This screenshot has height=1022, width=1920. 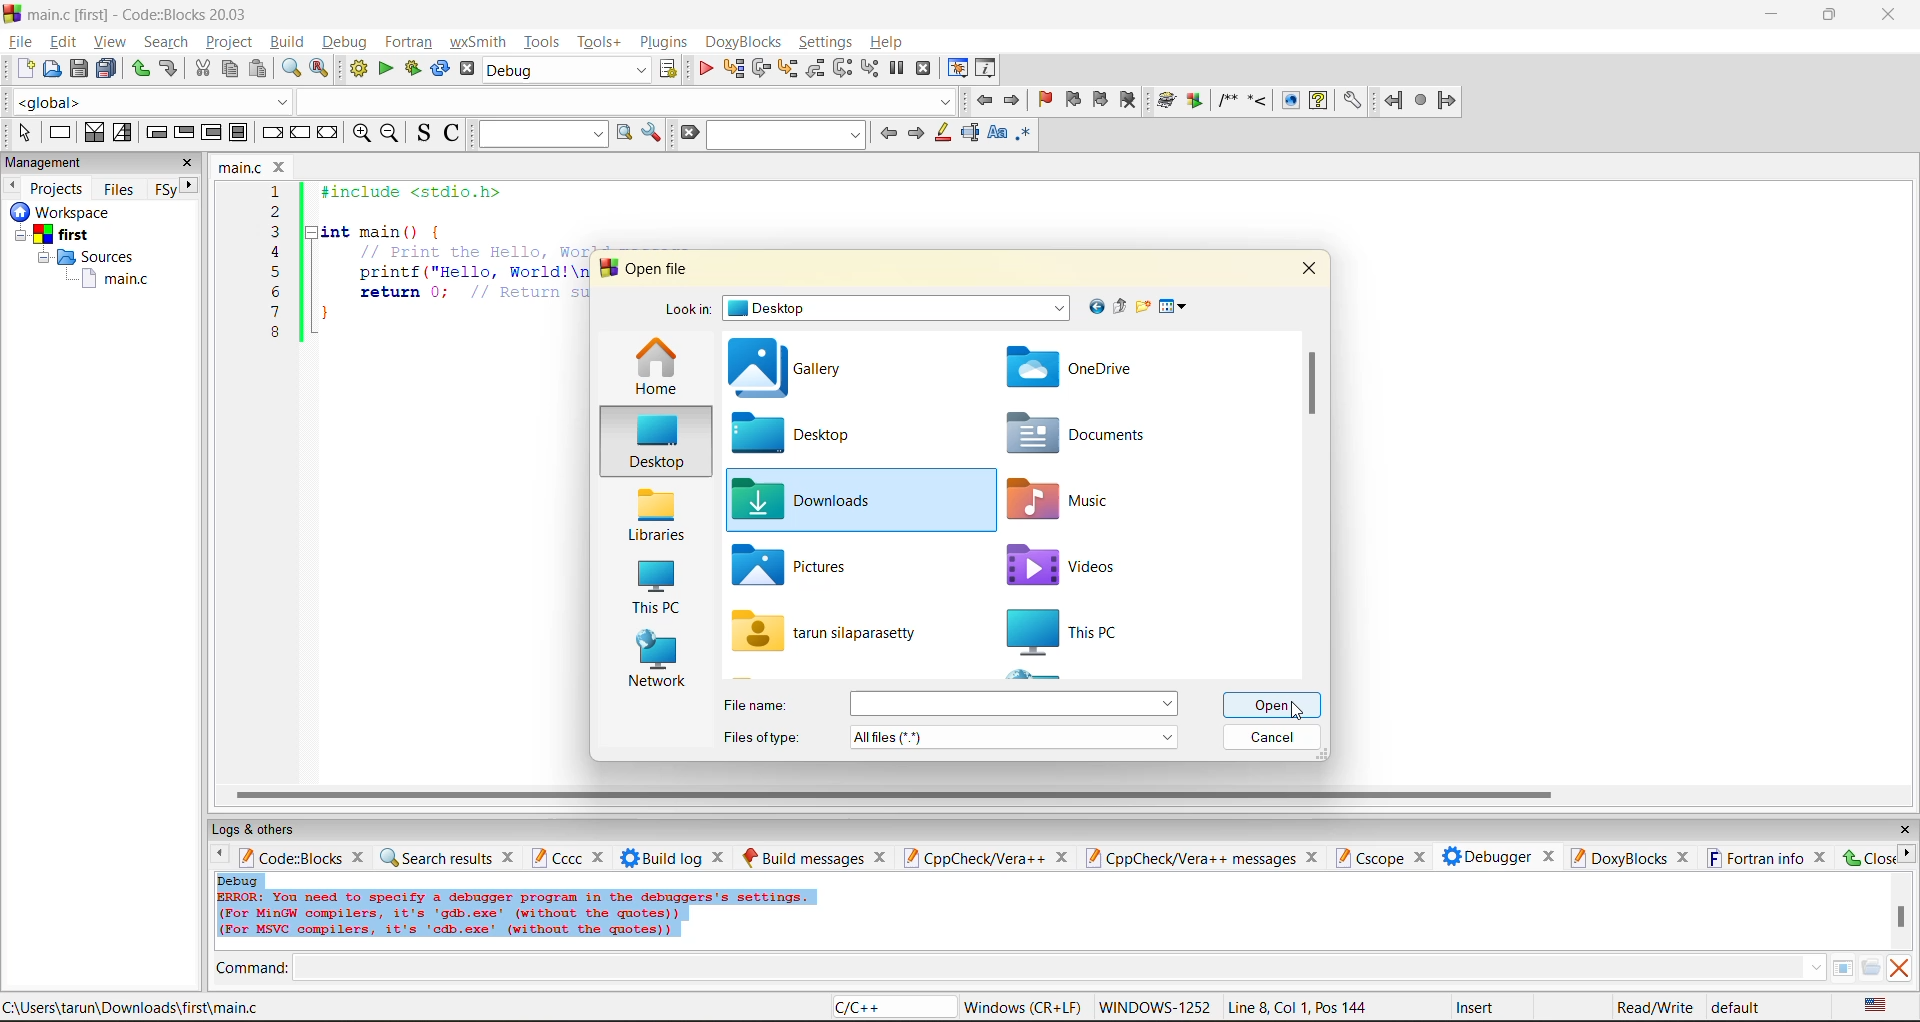 I want to click on back, so click(x=1395, y=100).